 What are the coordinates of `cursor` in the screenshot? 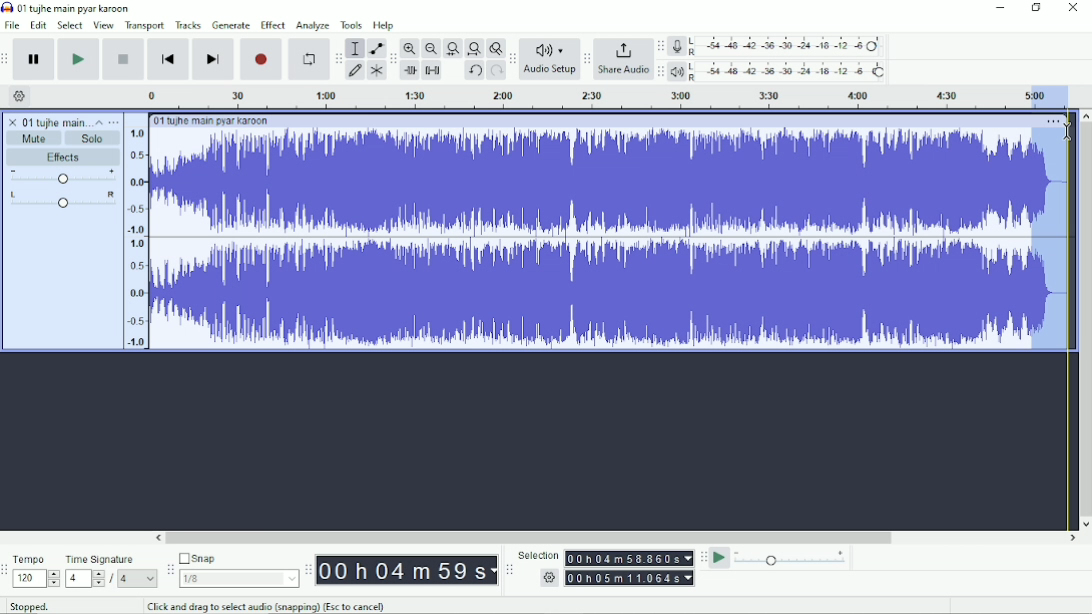 It's located at (1064, 128).